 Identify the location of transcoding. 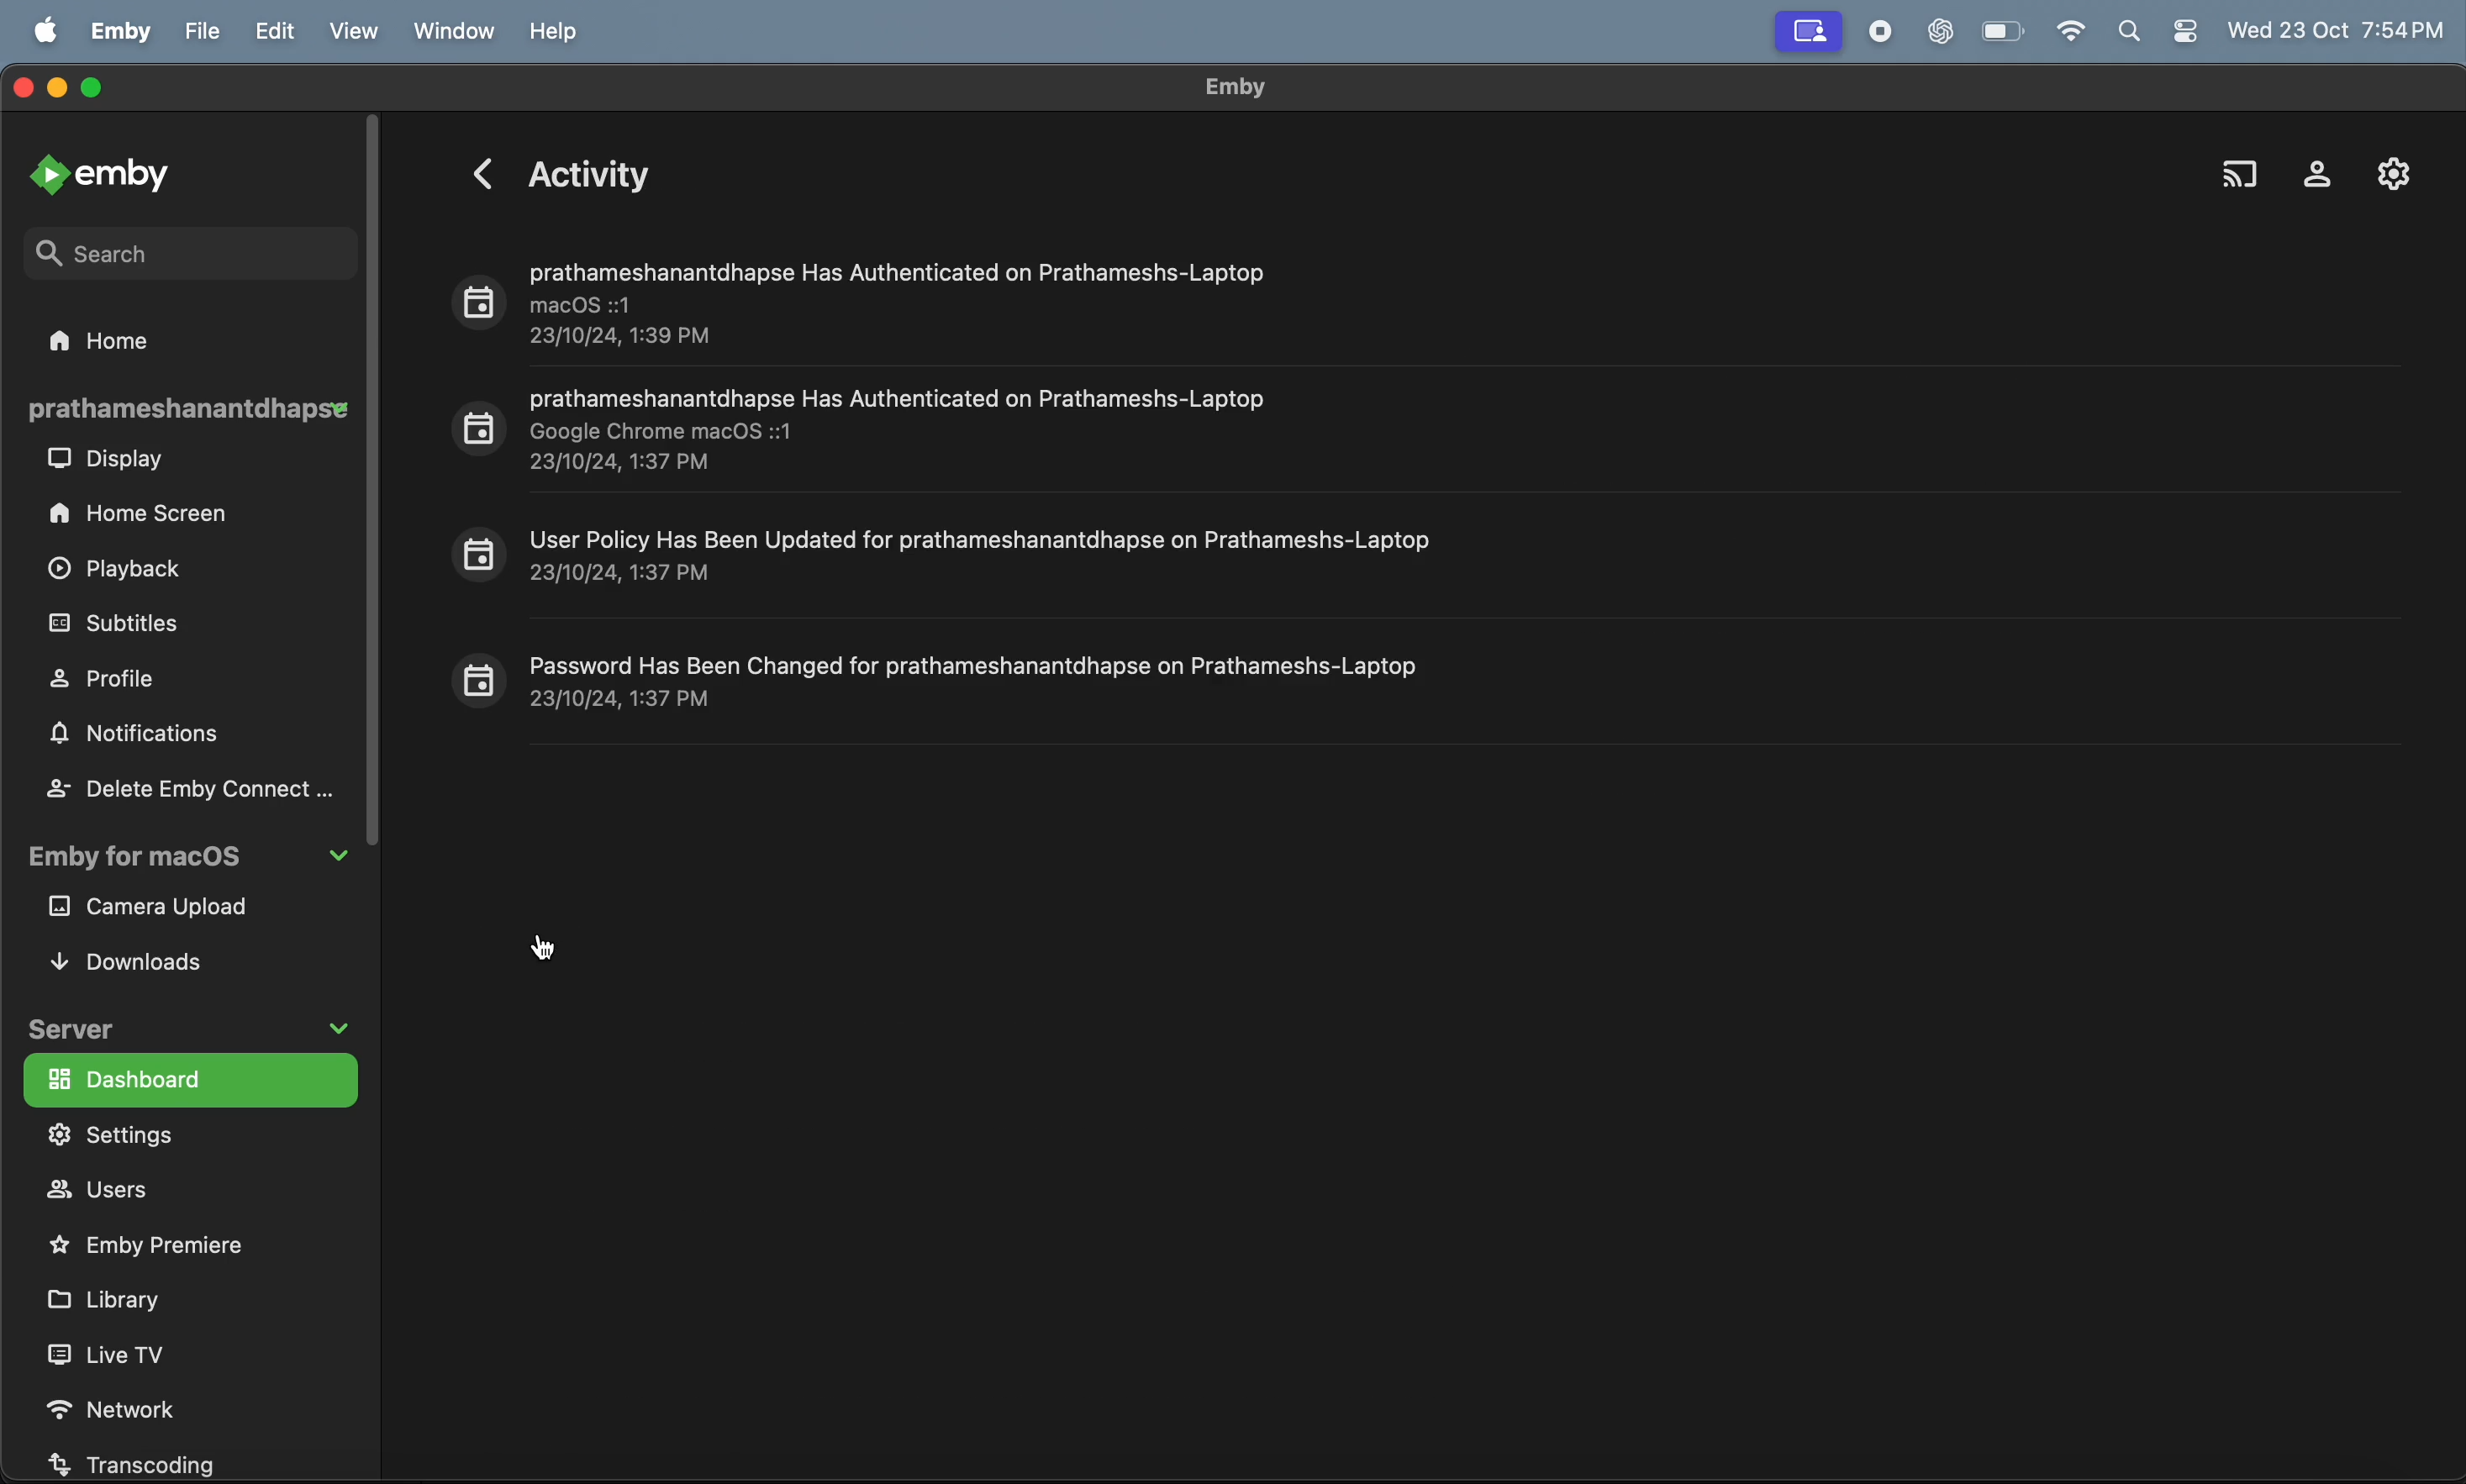
(151, 1462).